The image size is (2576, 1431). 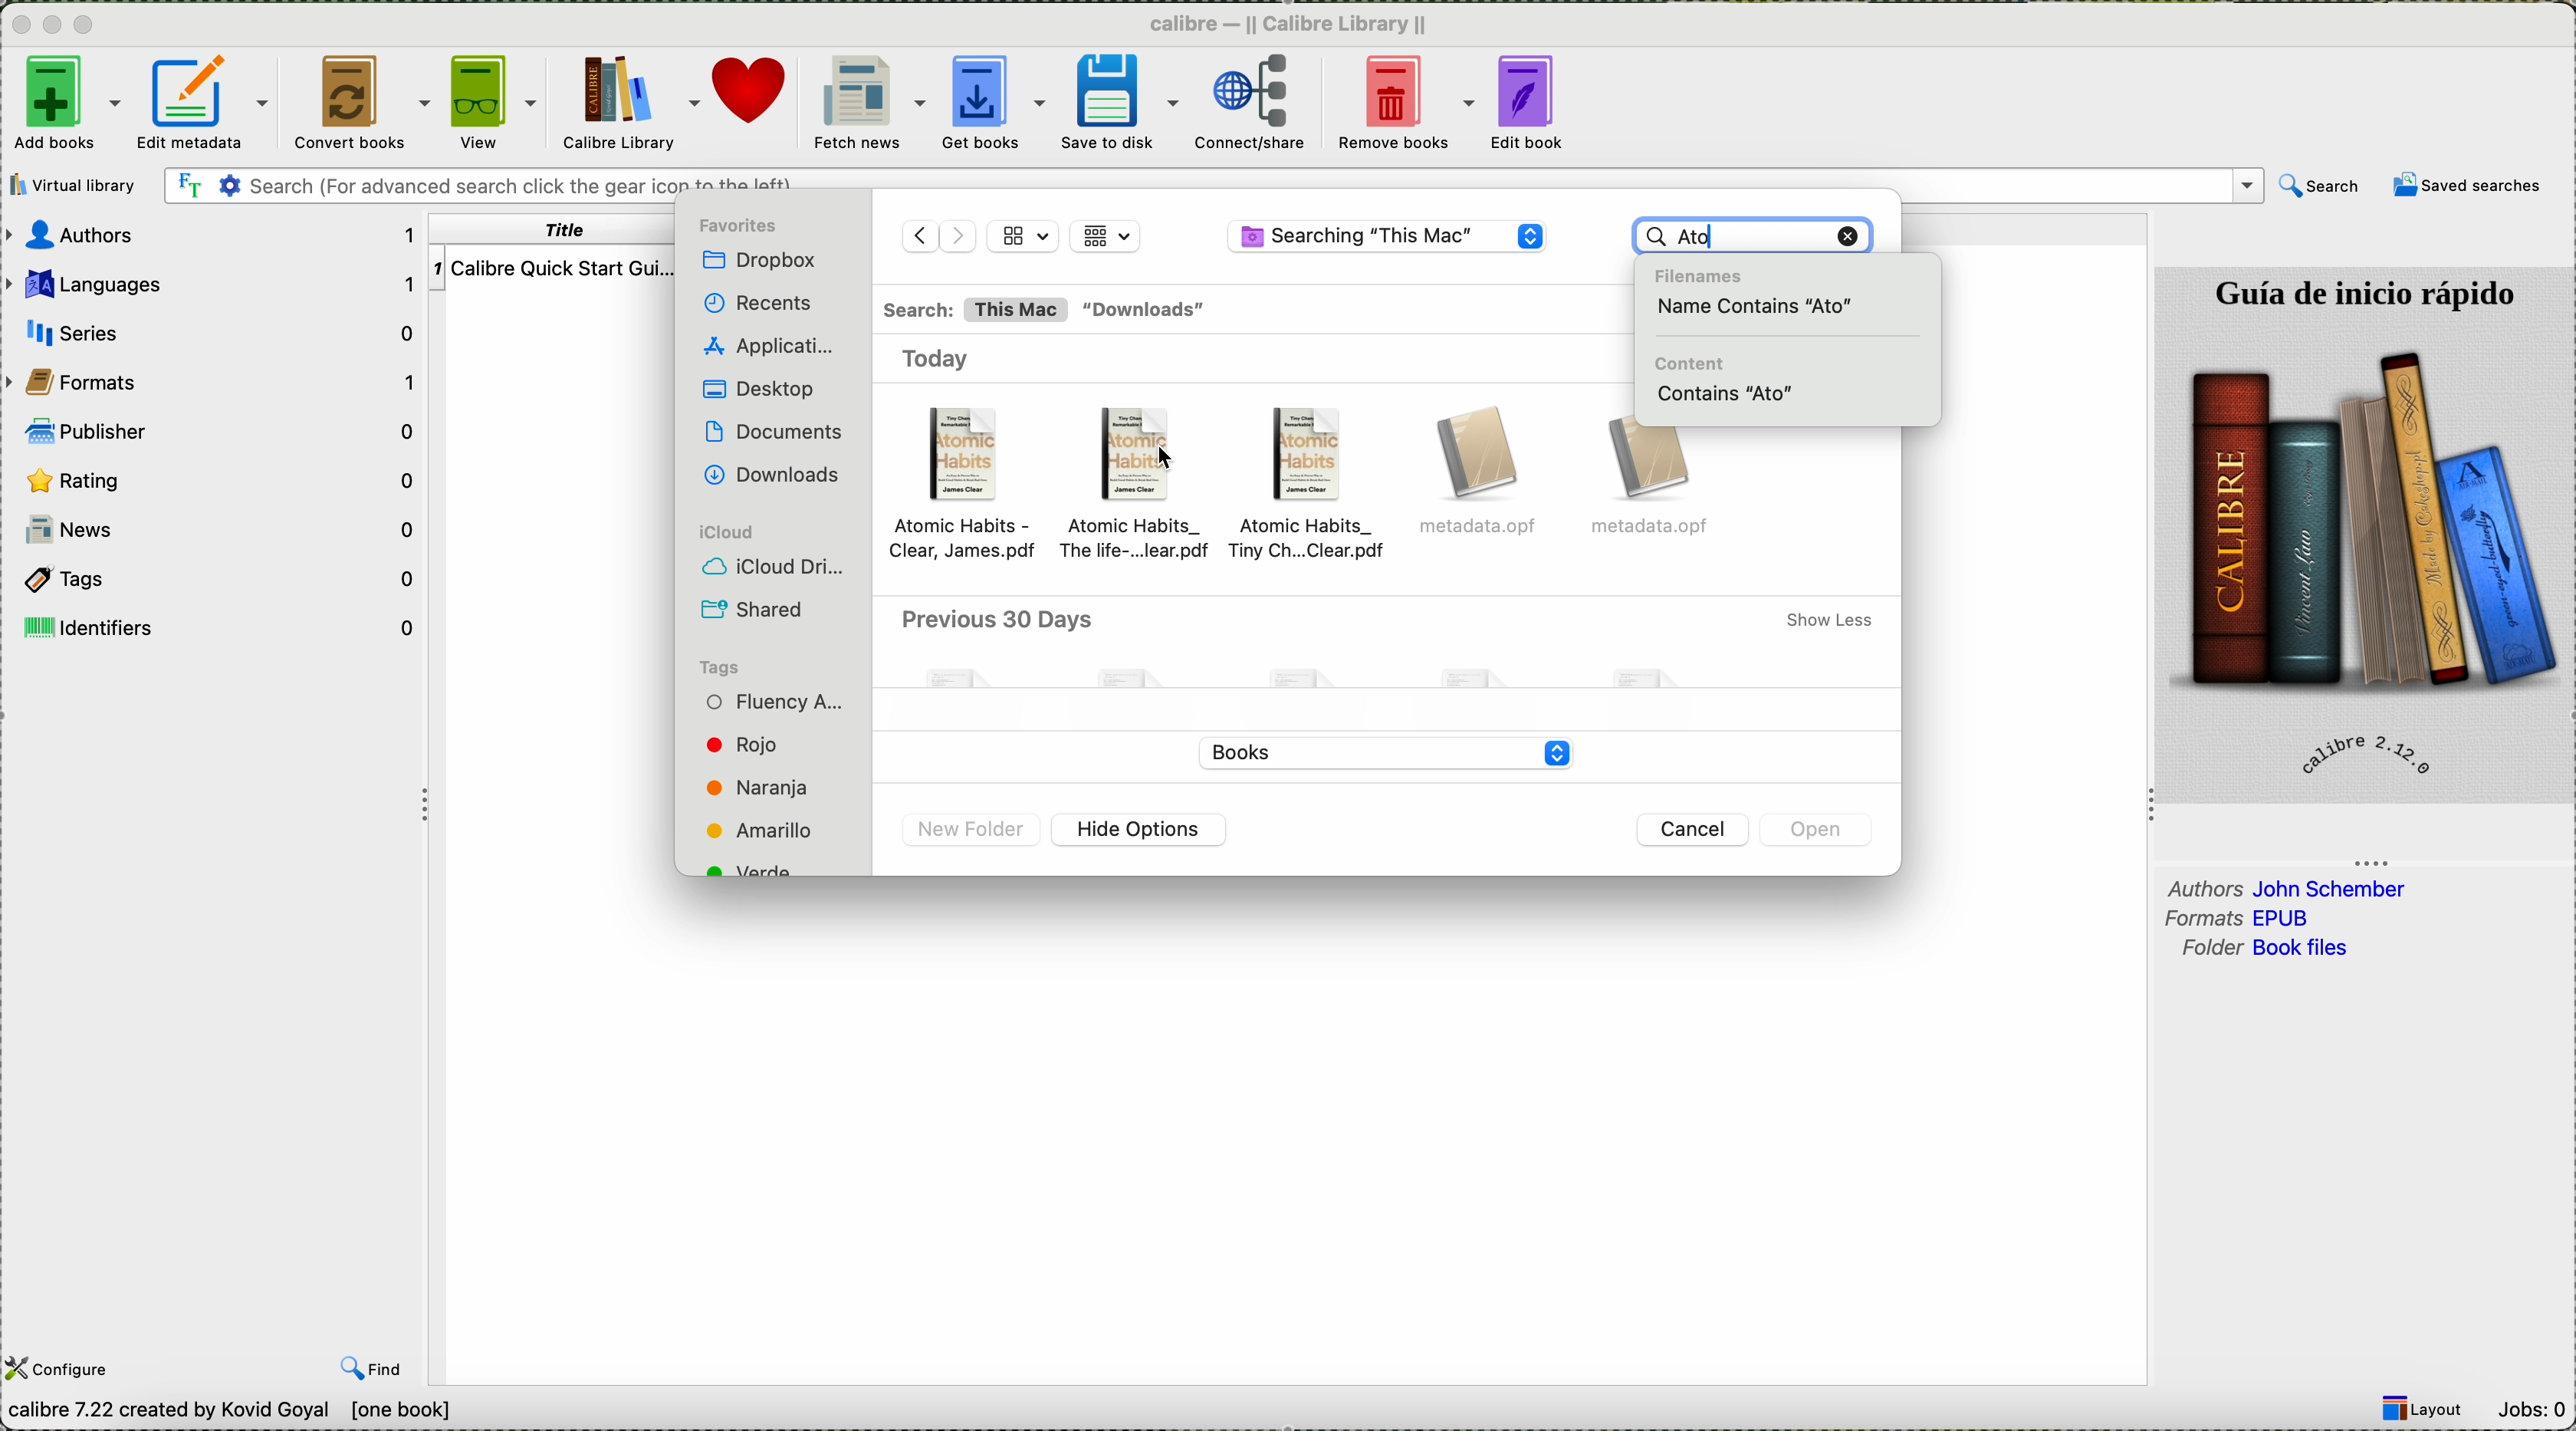 I want to click on save to disk, so click(x=1116, y=102).